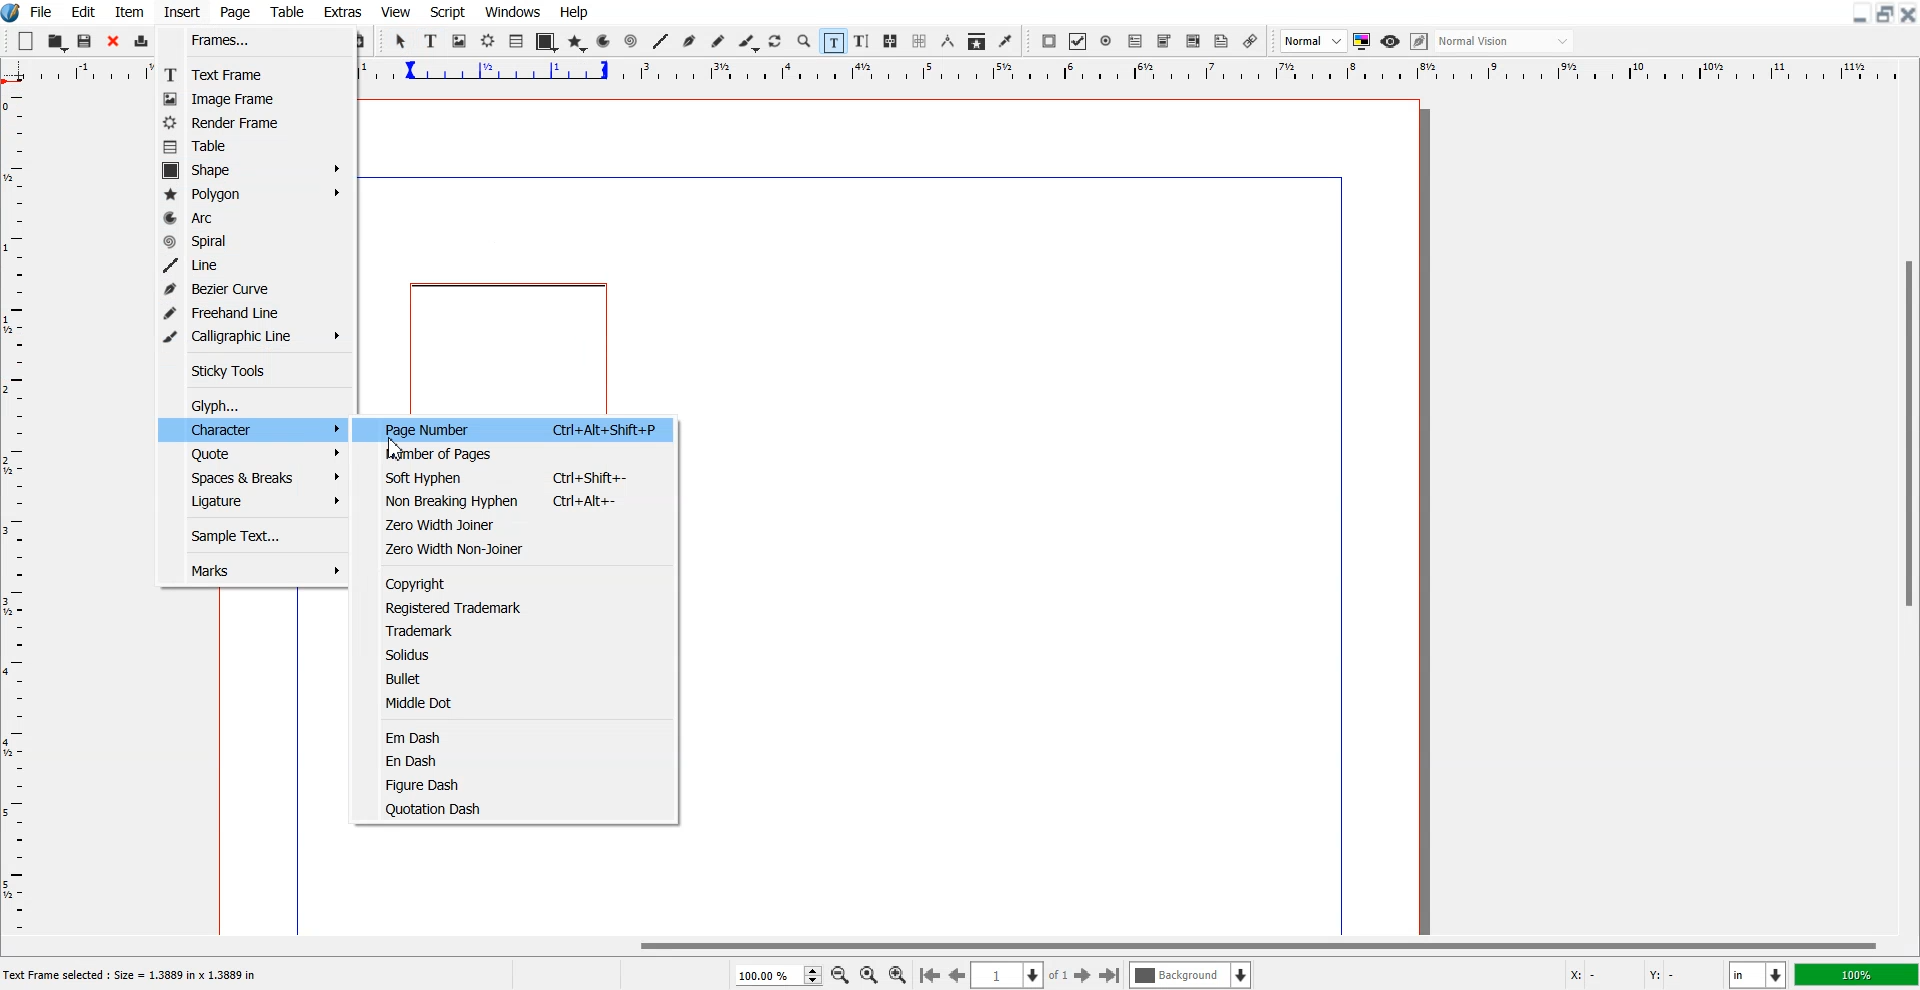 The image size is (1920, 990). Describe the element at coordinates (841, 976) in the screenshot. I see `Zoom Out` at that location.